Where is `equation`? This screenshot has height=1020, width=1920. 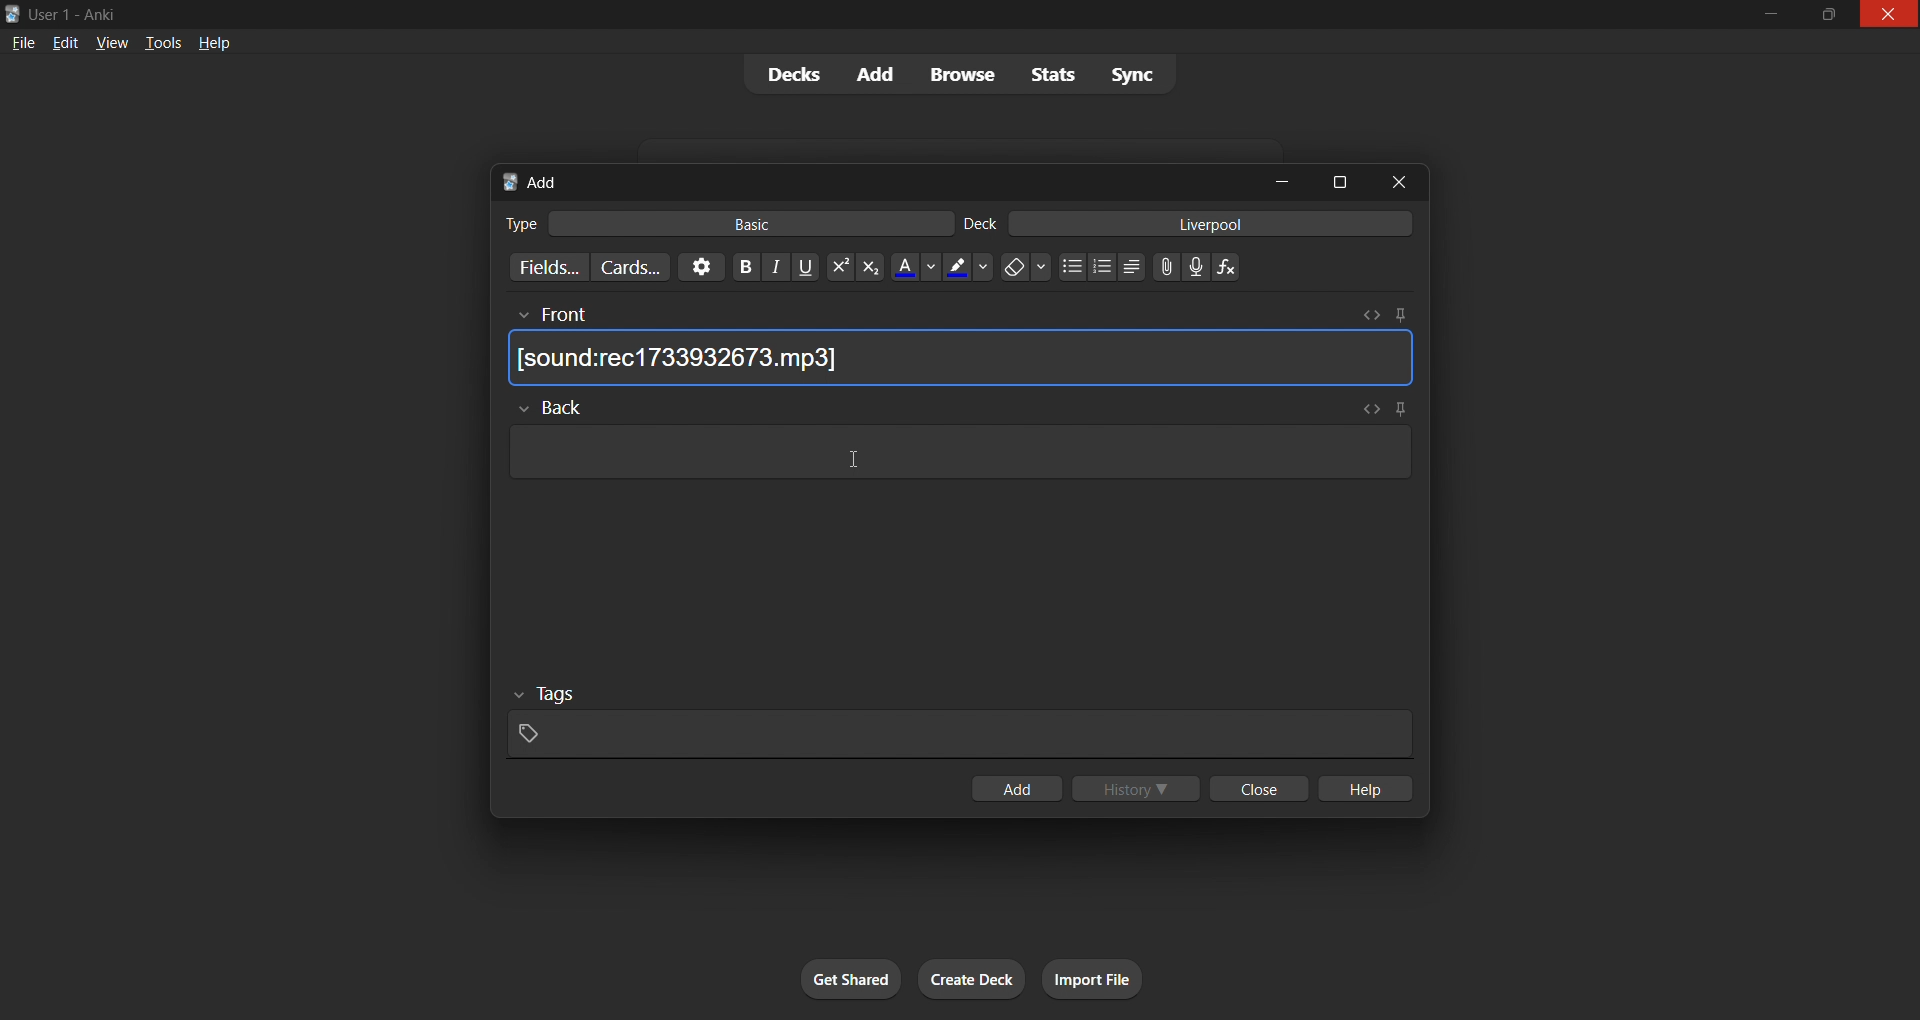 equation is located at coordinates (1230, 268).